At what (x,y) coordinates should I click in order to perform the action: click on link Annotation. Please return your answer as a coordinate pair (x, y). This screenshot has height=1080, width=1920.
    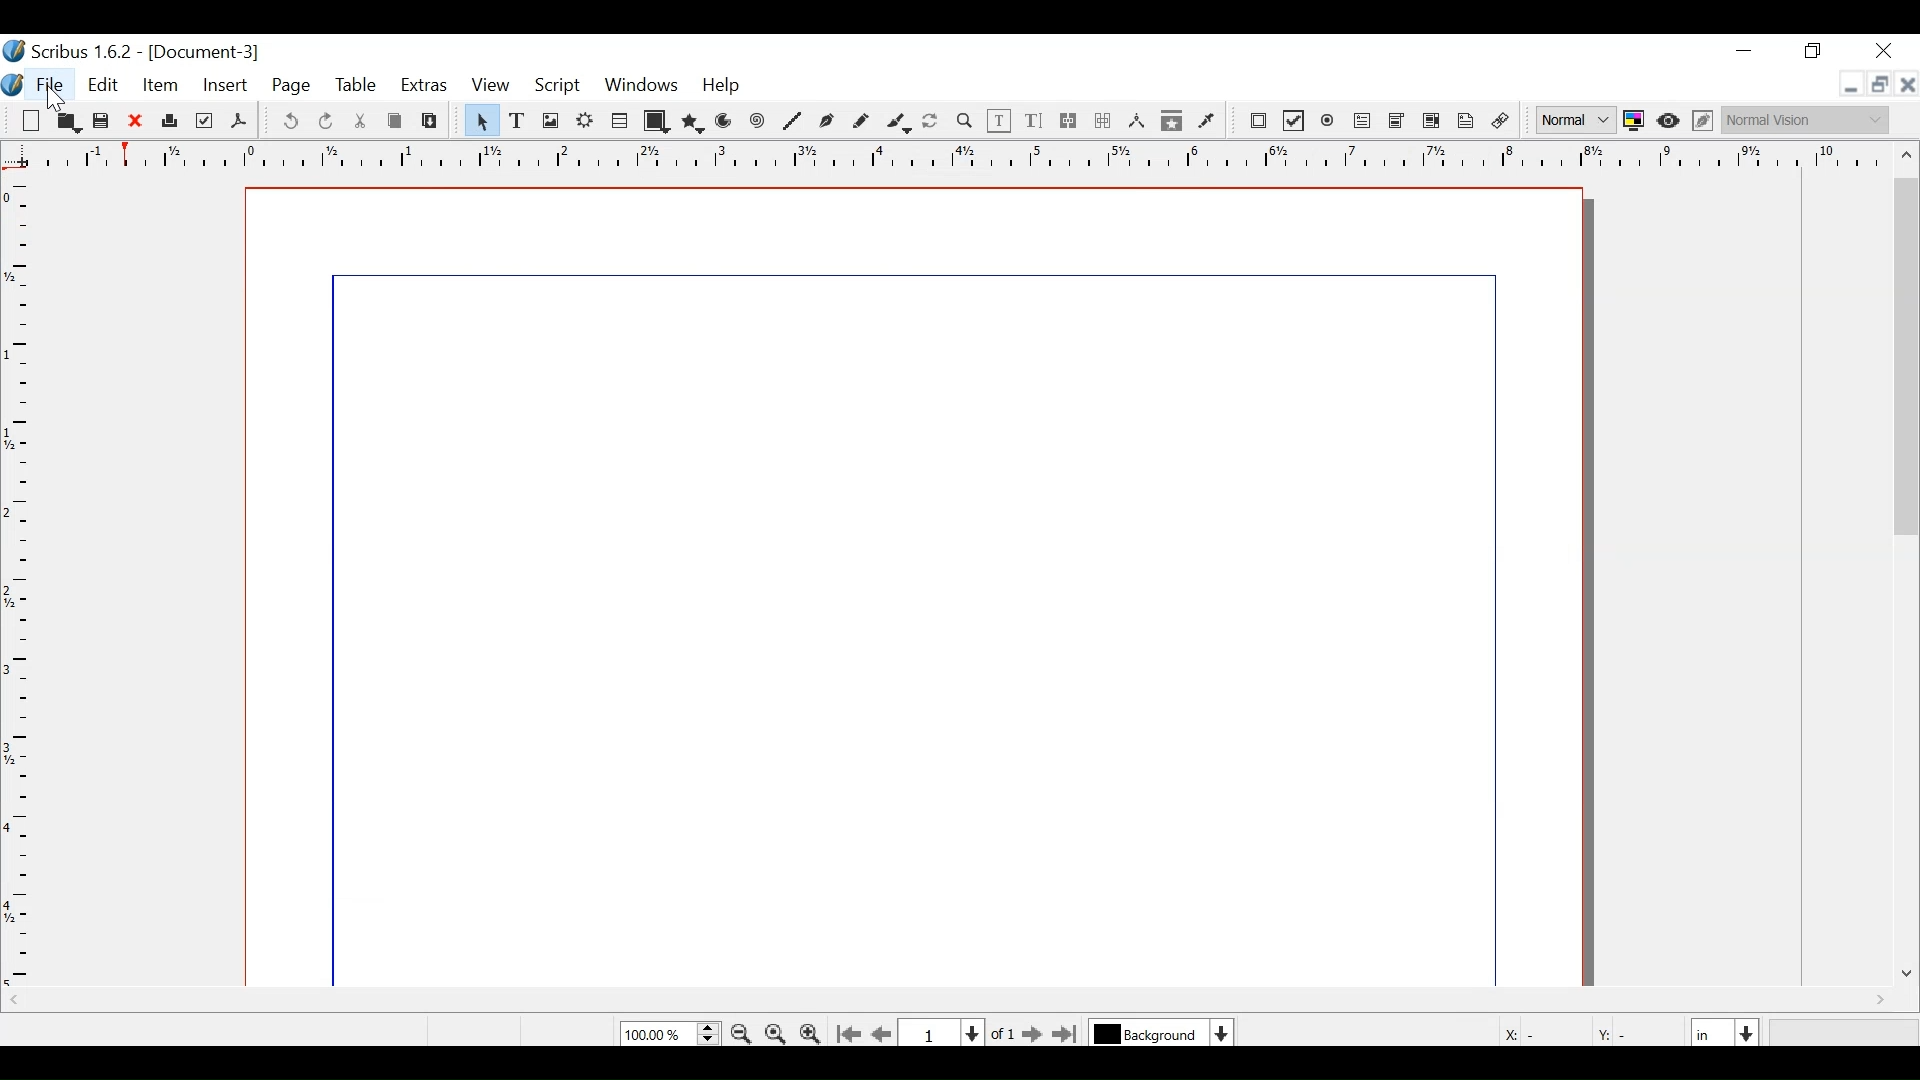
    Looking at the image, I should click on (1466, 122).